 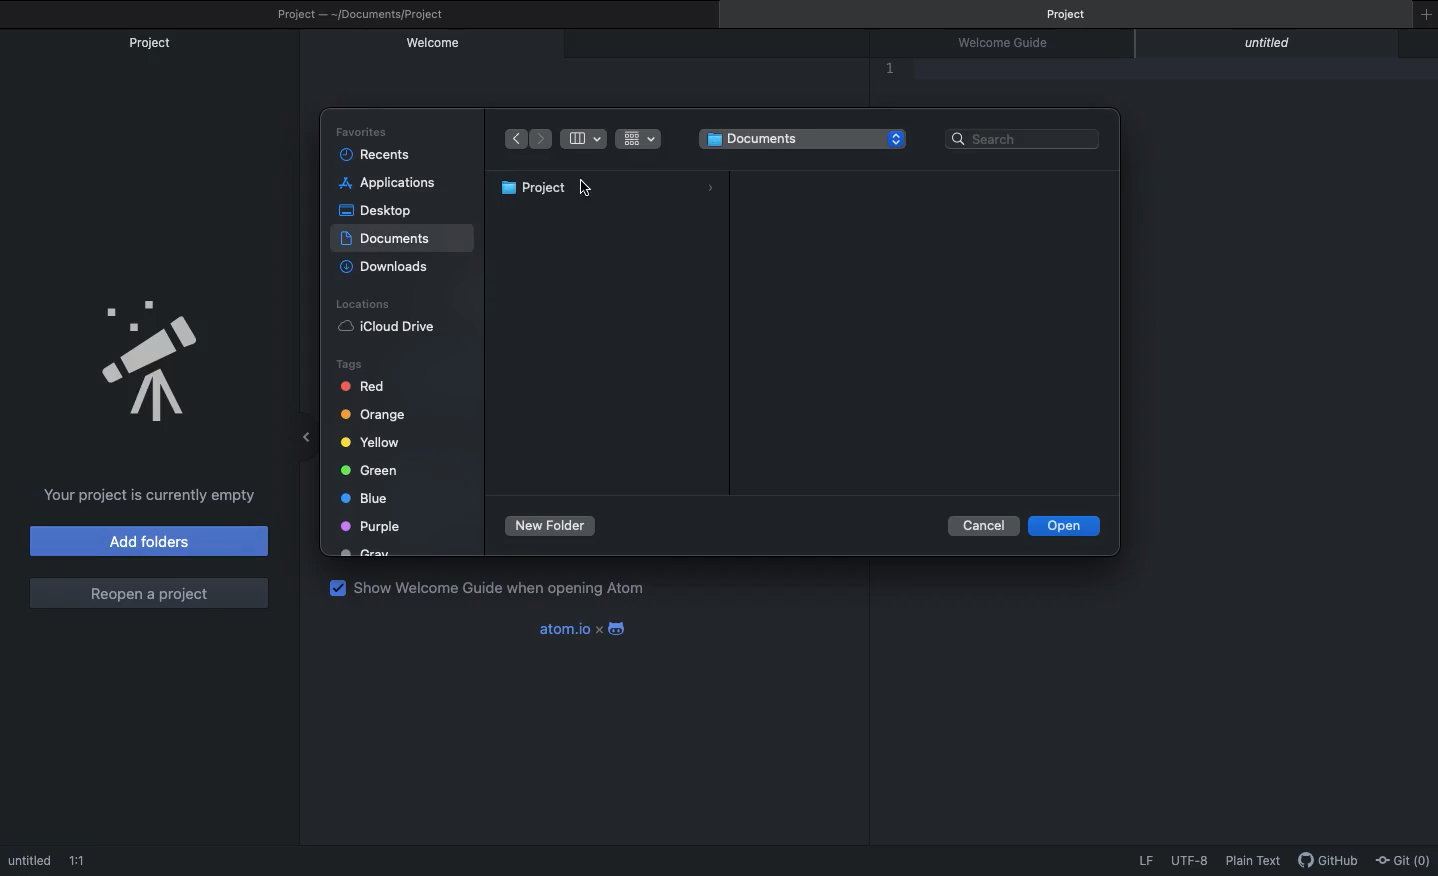 What do you see at coordinates (590, 629) in the screenshot?
I see `Atom x android ` at bounding box center [590, 629].